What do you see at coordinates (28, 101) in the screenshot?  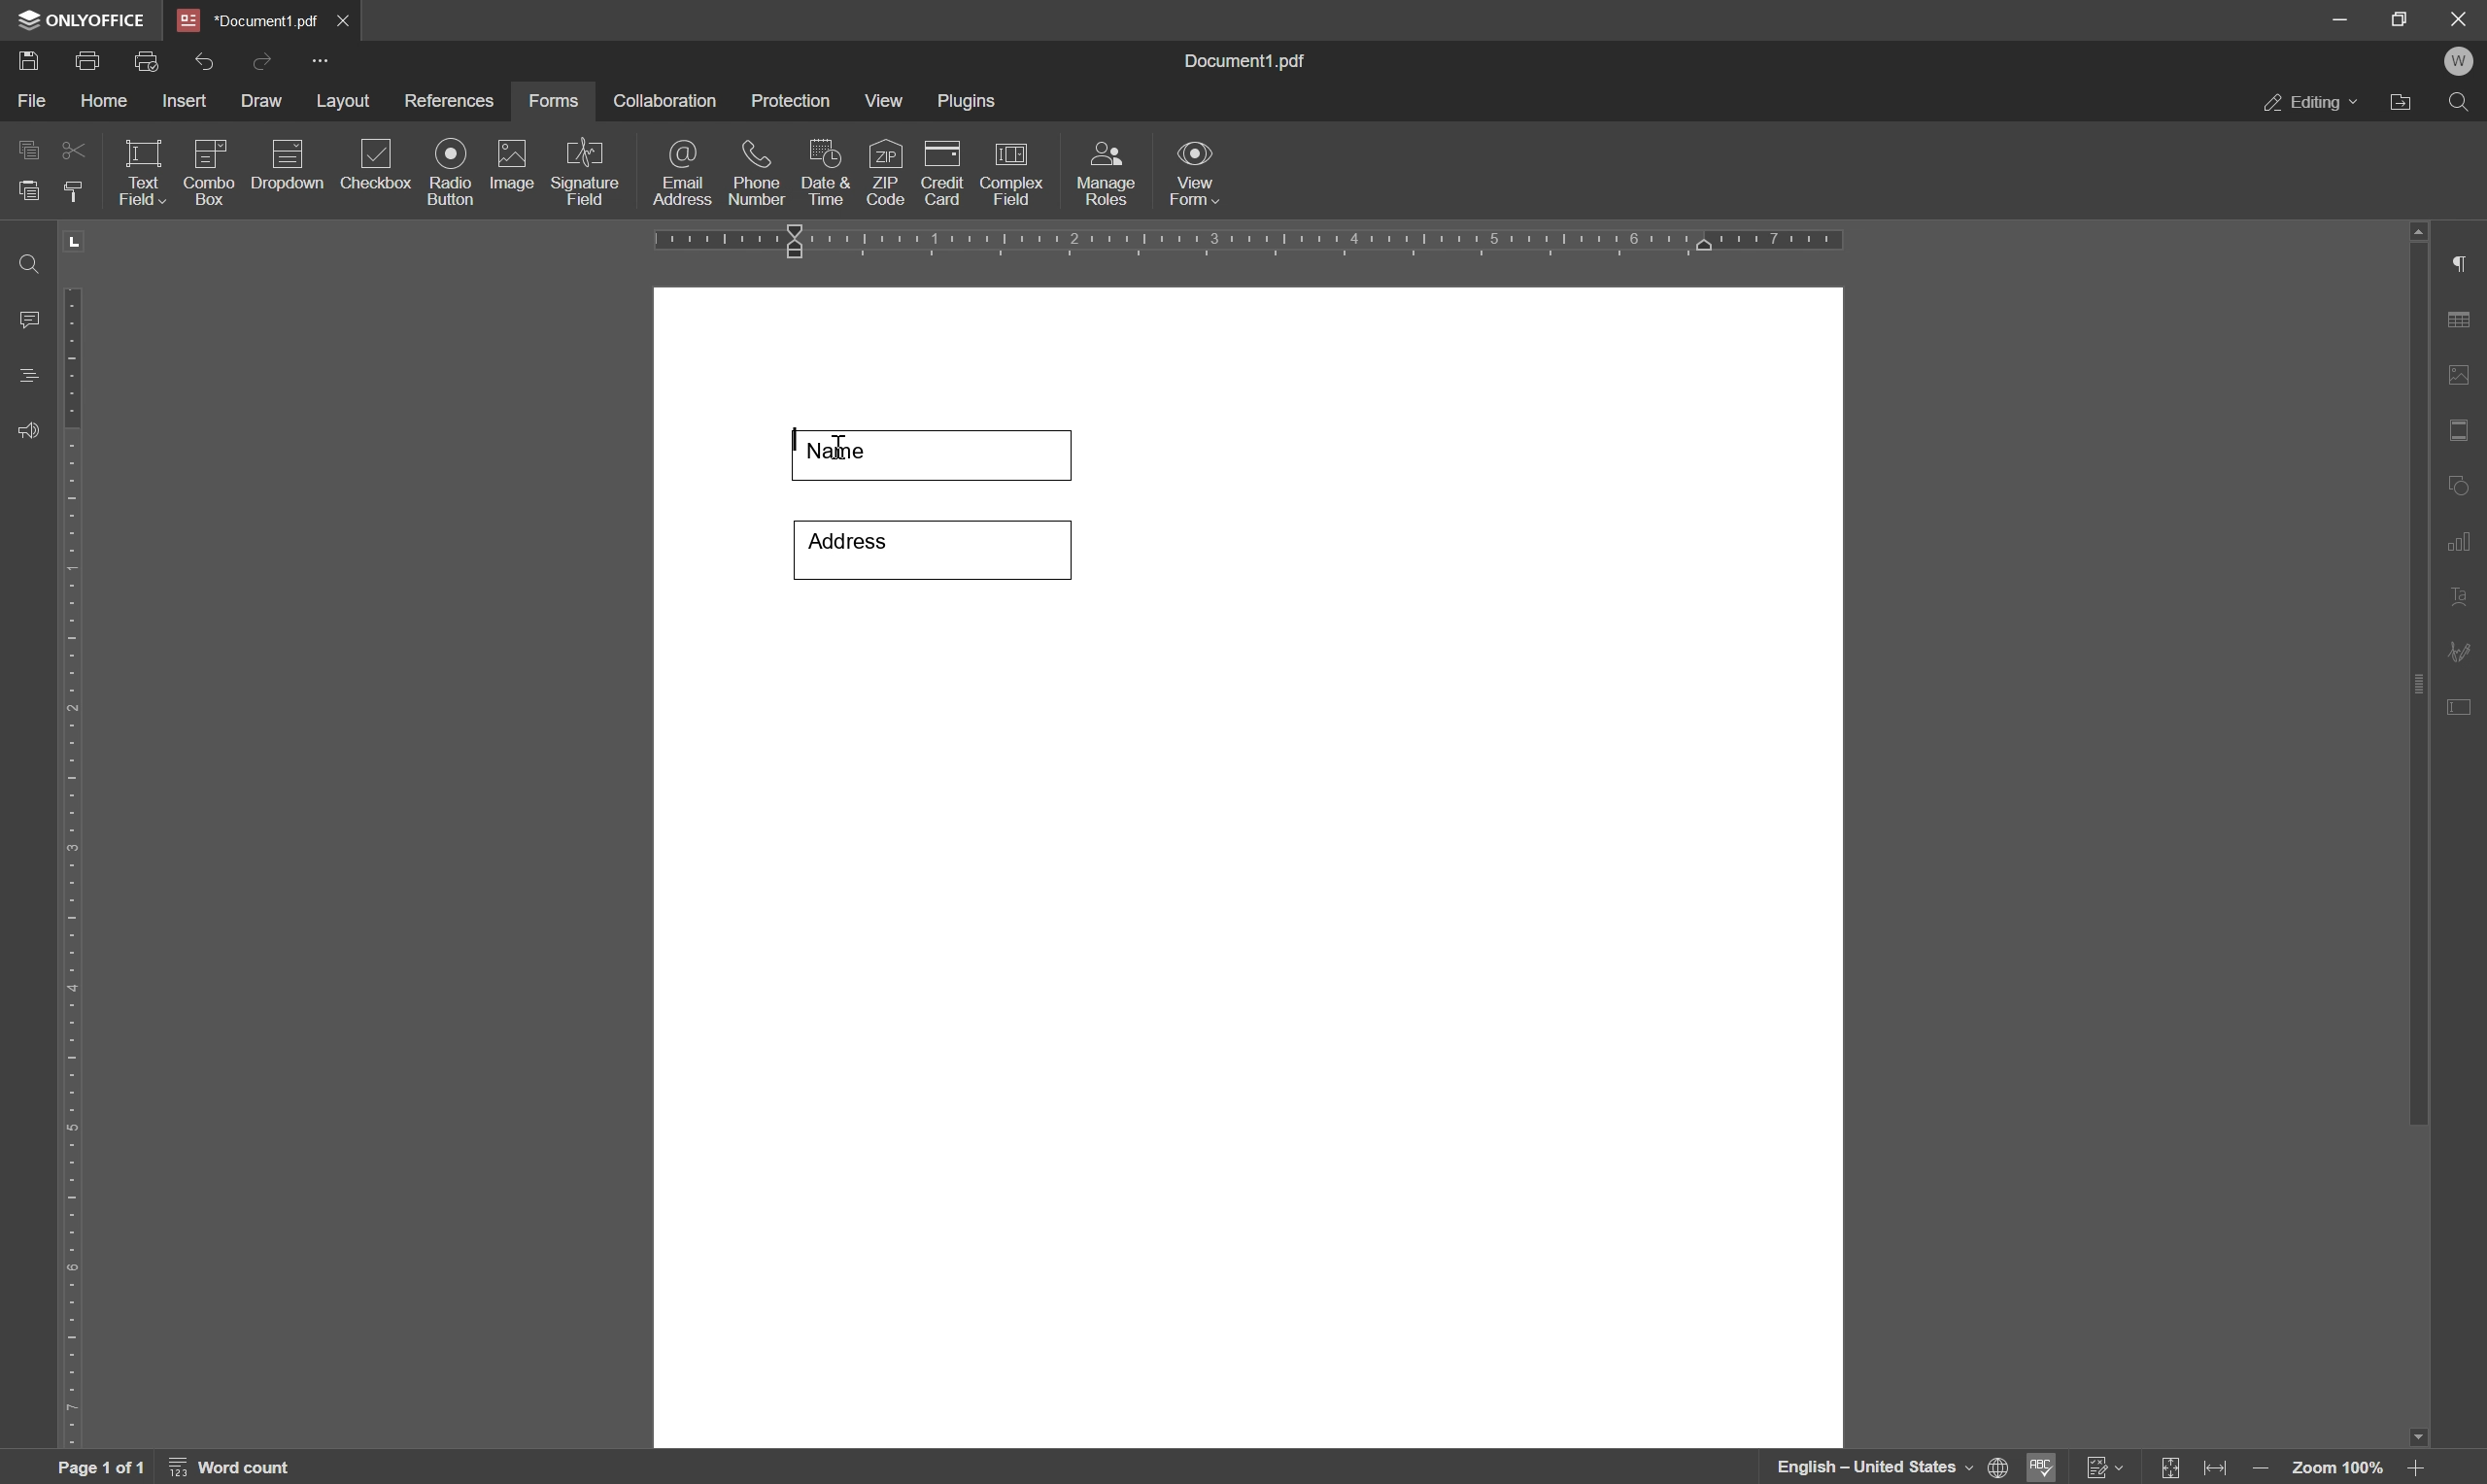 I see `file` at bounding box center [28, 101].